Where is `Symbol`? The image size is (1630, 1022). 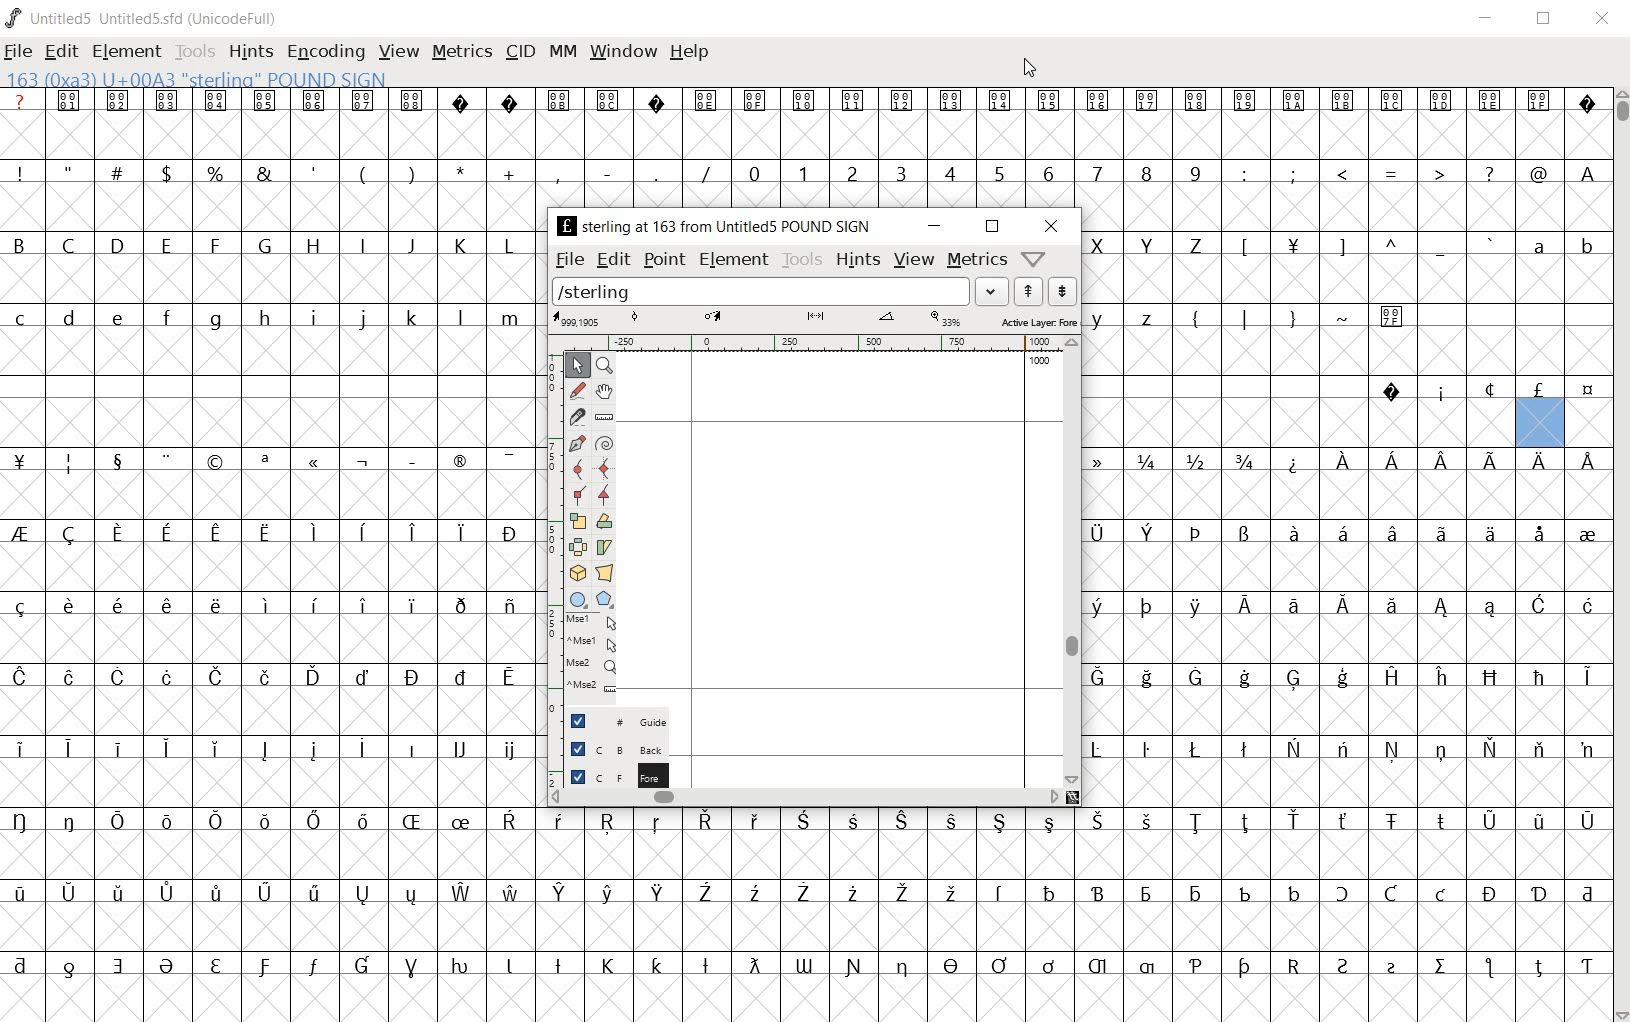
Symbol is located at coordinates (1339, 533).